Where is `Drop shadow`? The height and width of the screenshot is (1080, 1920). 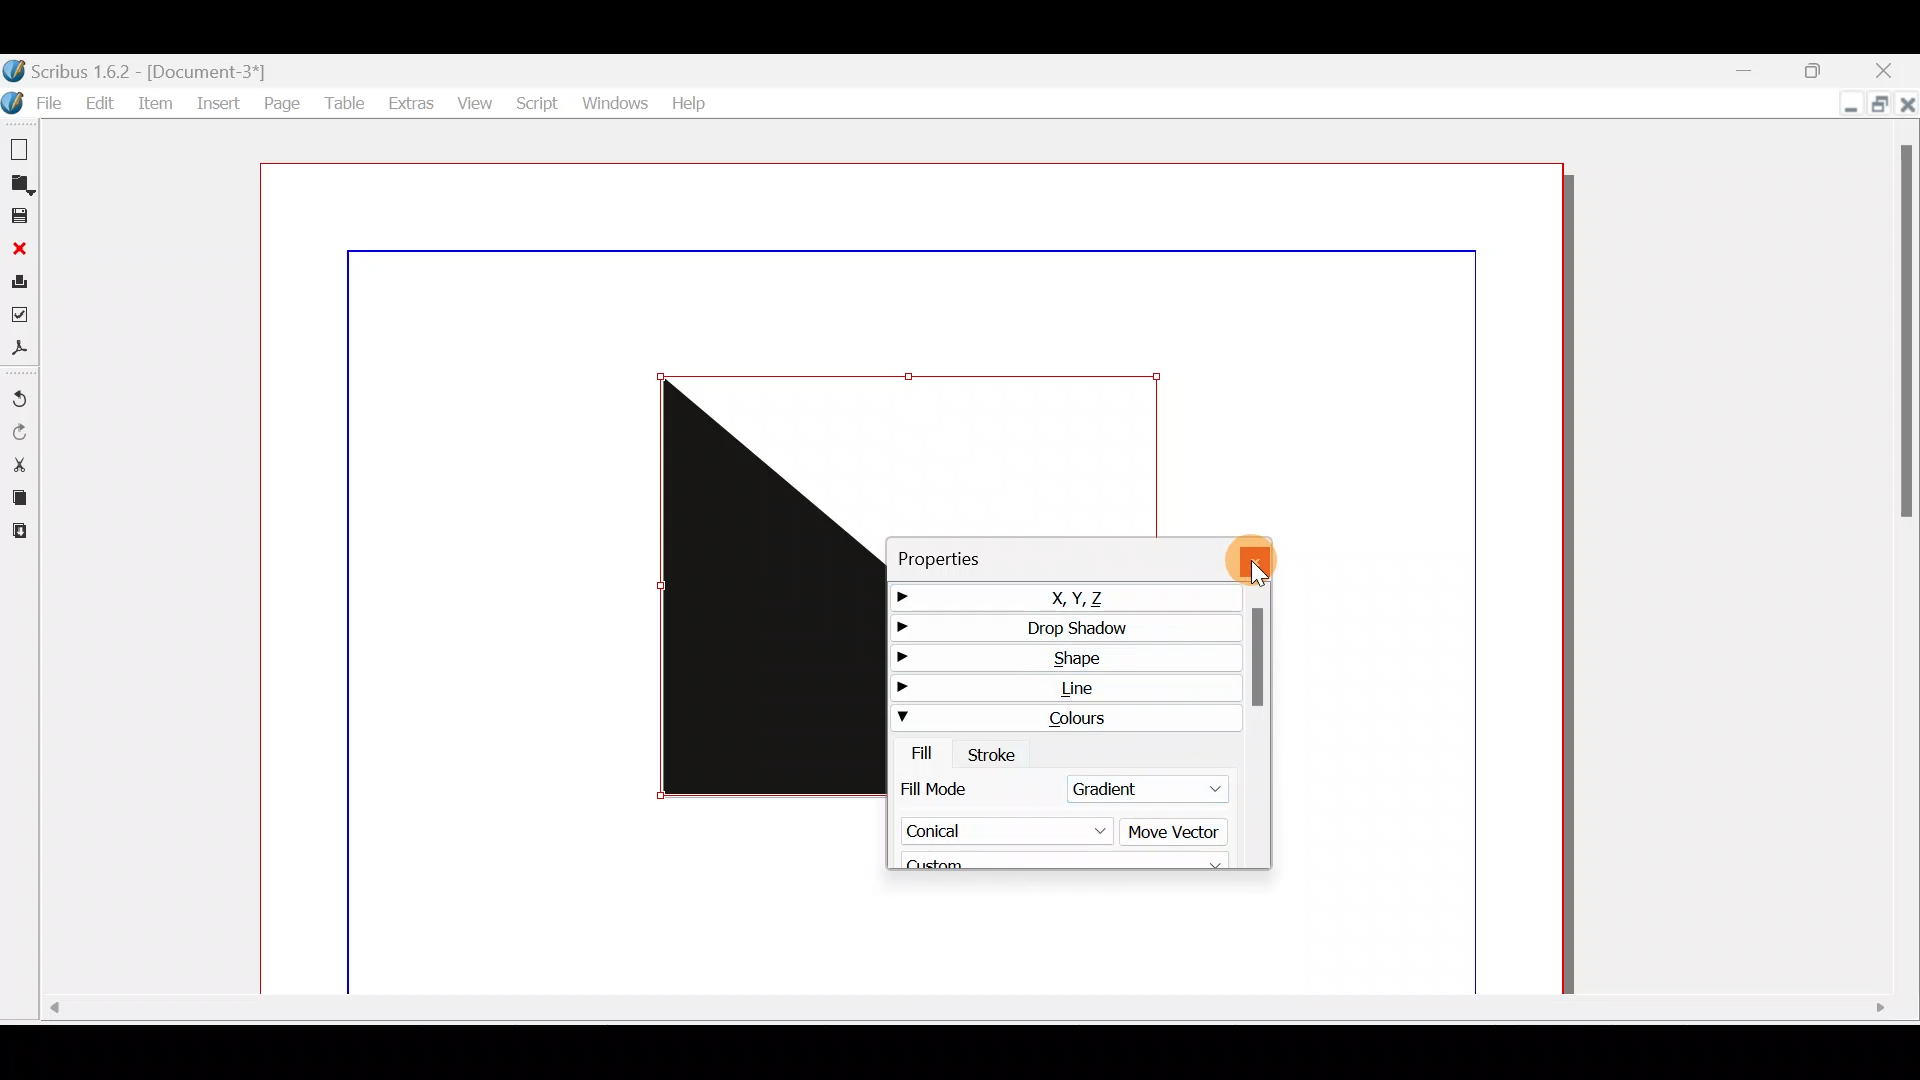
Drop shadow is located at coordinates (1059, 626).